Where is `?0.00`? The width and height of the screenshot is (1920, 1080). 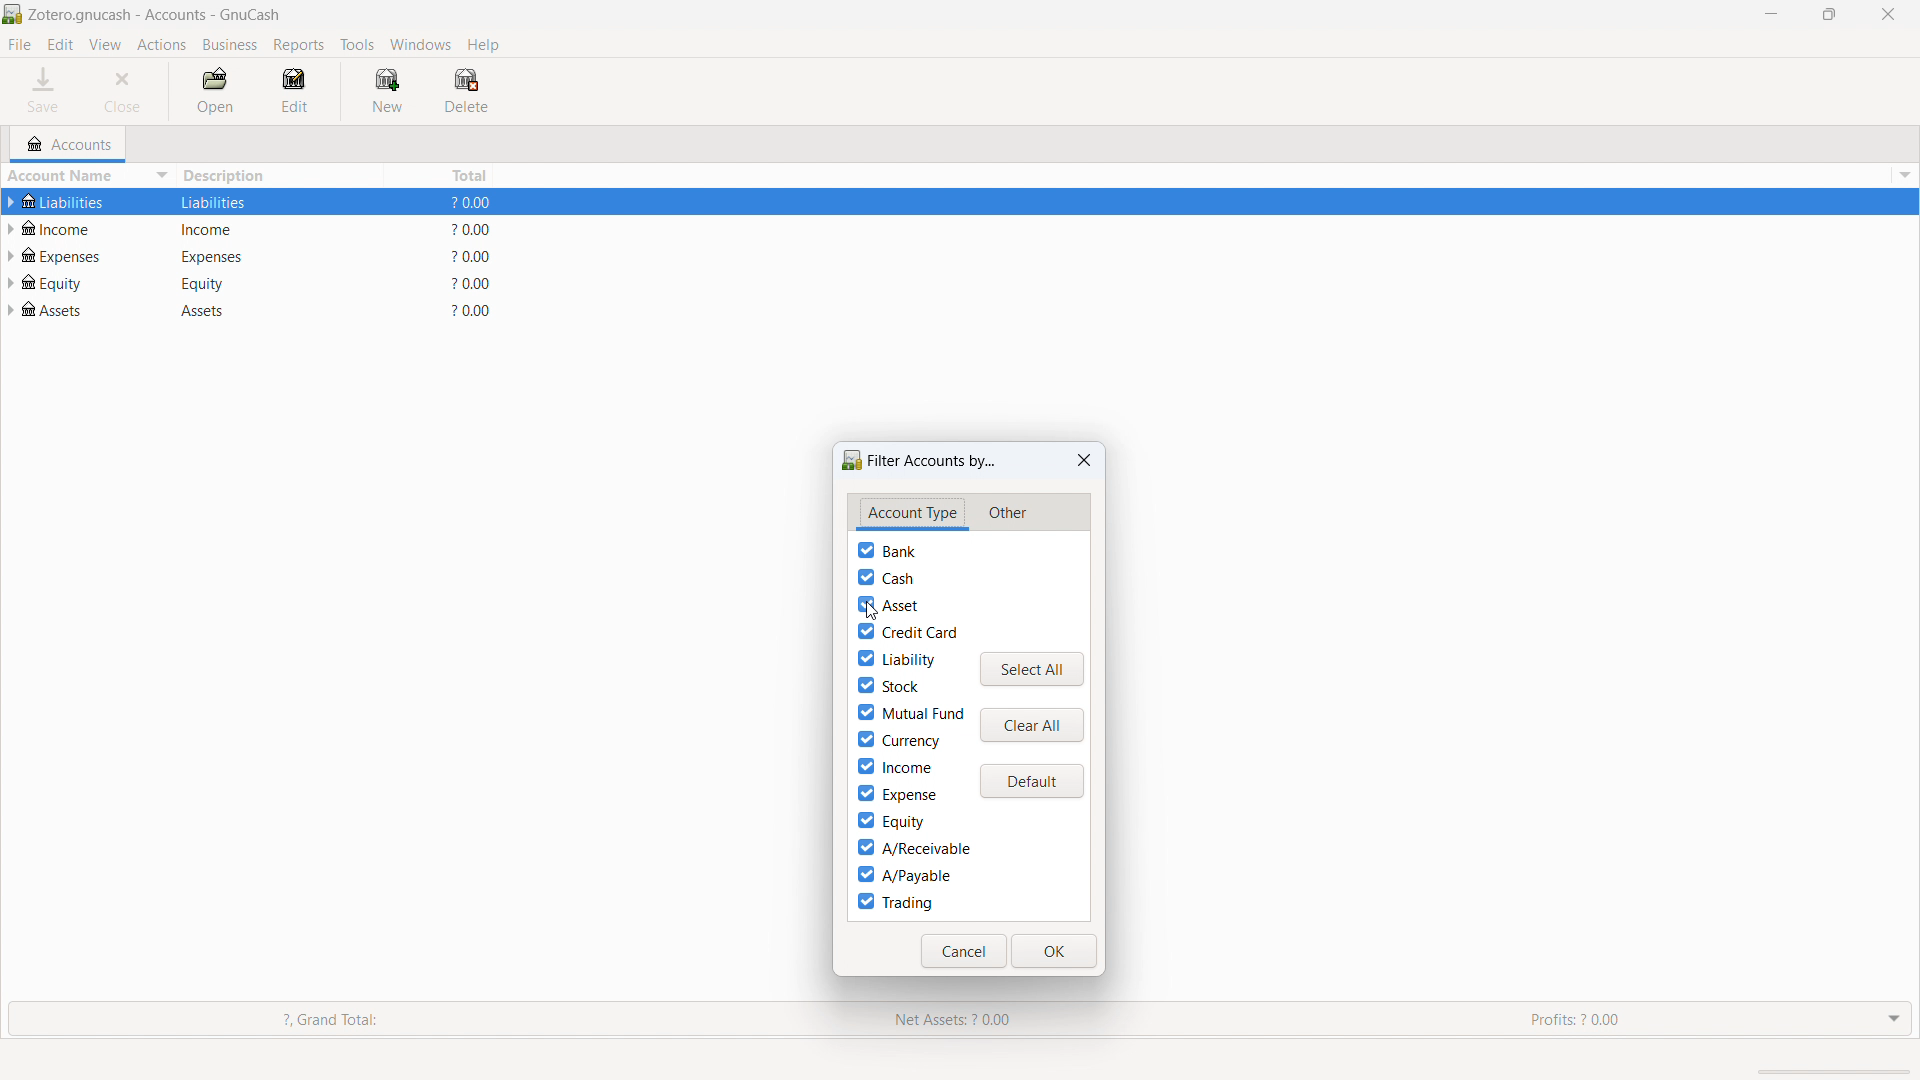 ?0.00 is located at coordinates (473, 256).